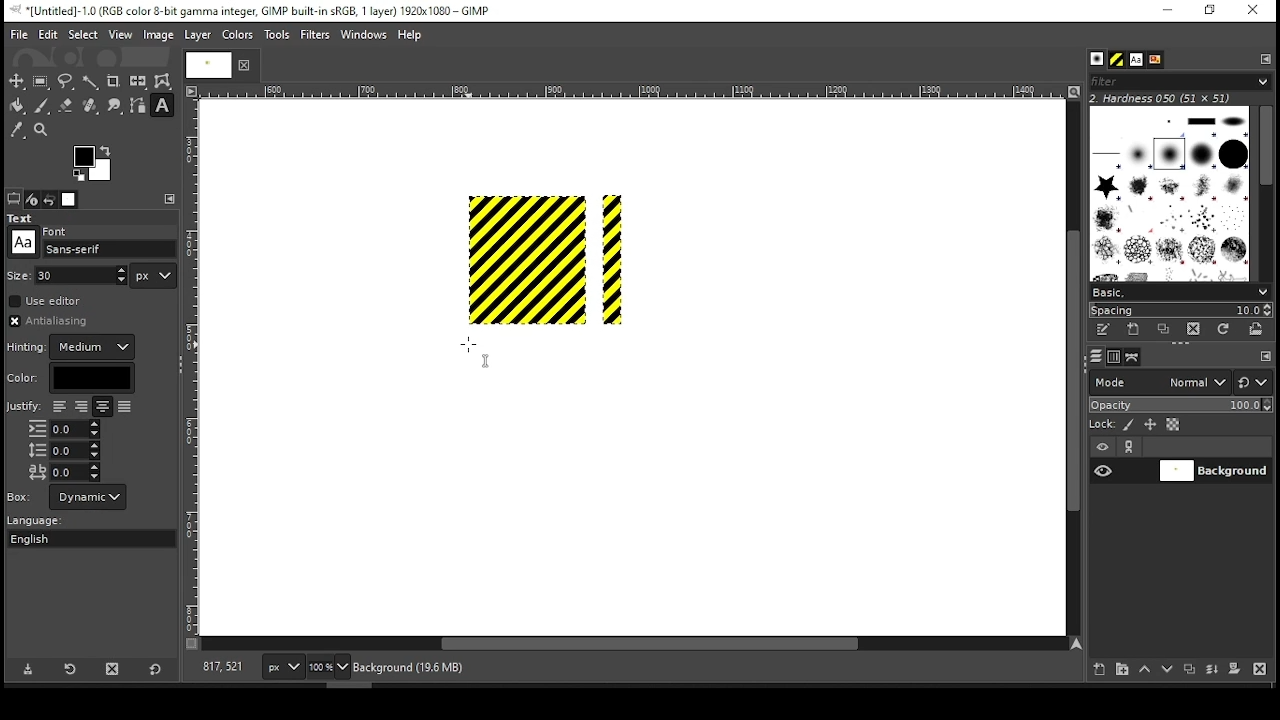 Image resolution: width=1280 pixels, height=720 pixels. I want to click on , so click(629, 92).